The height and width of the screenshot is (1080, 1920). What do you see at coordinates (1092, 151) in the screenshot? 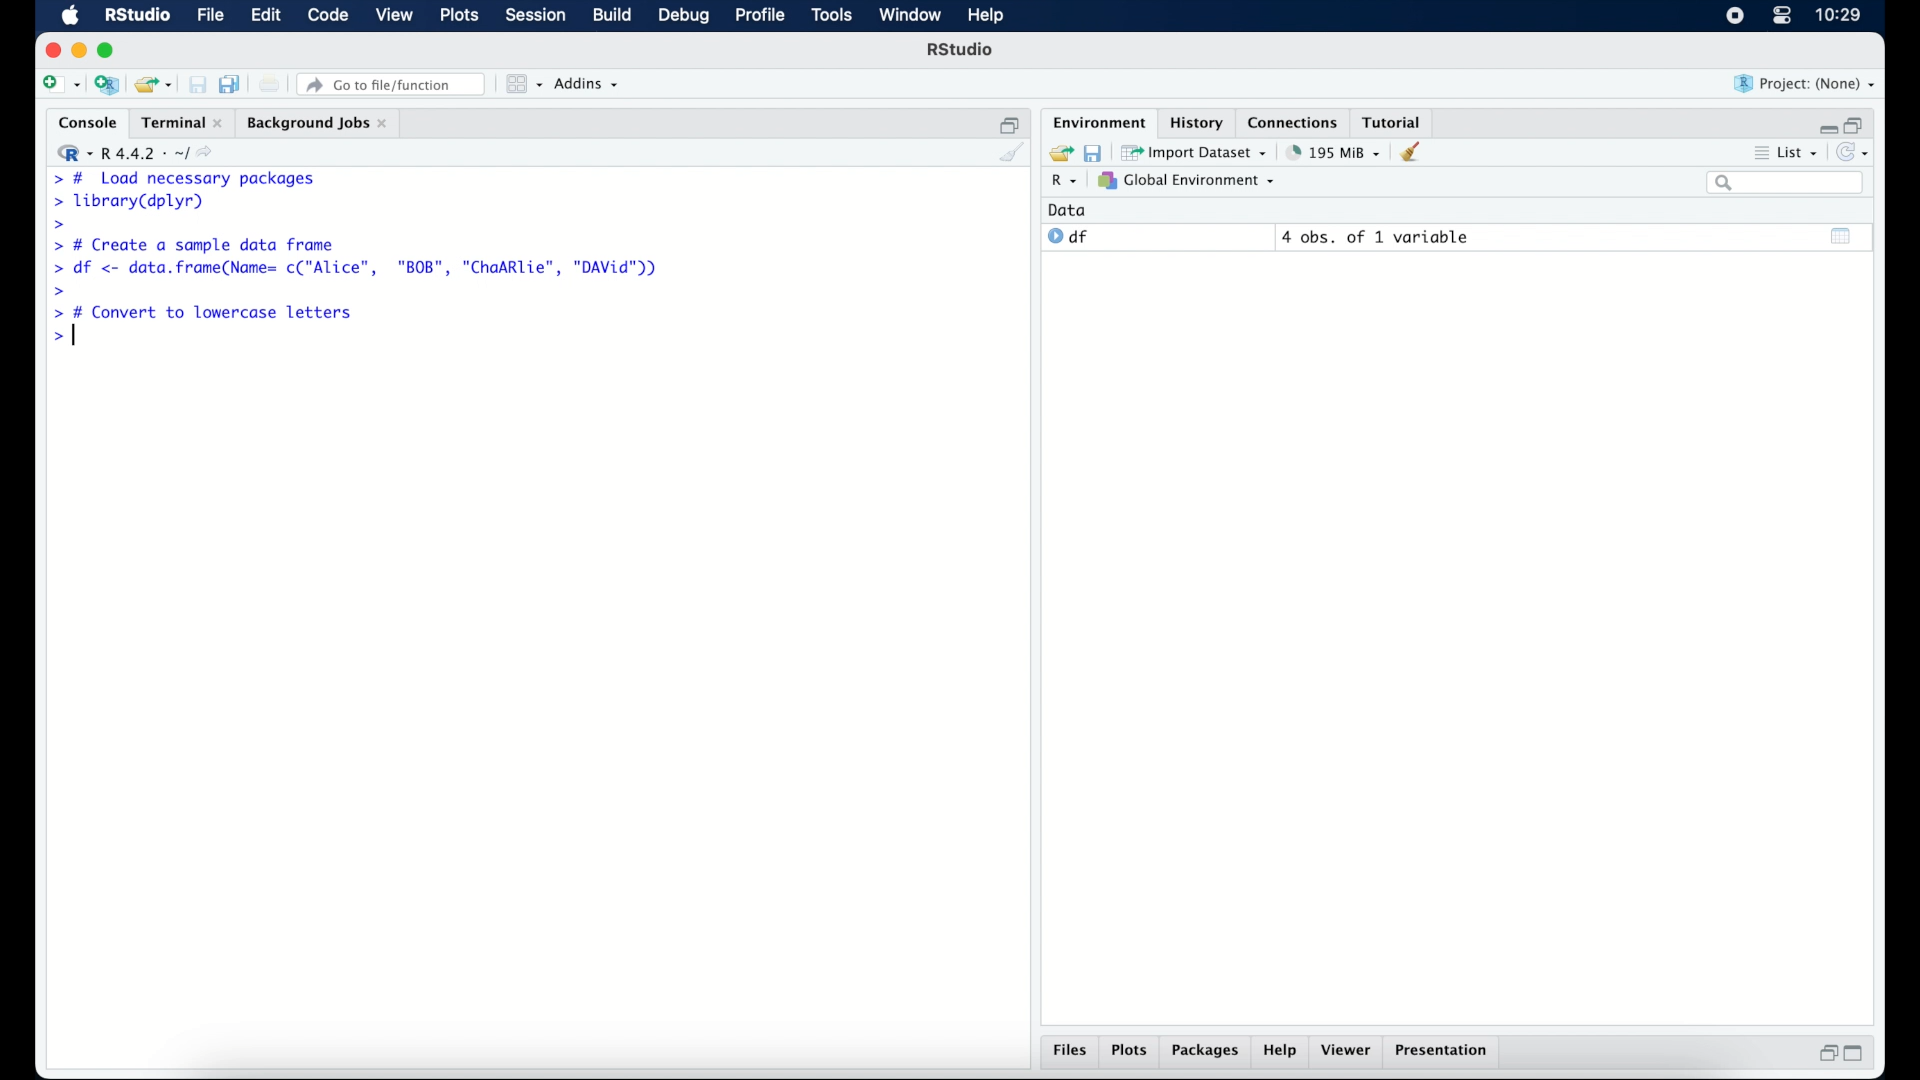
I see `save` at bounding box center [1092, 151].